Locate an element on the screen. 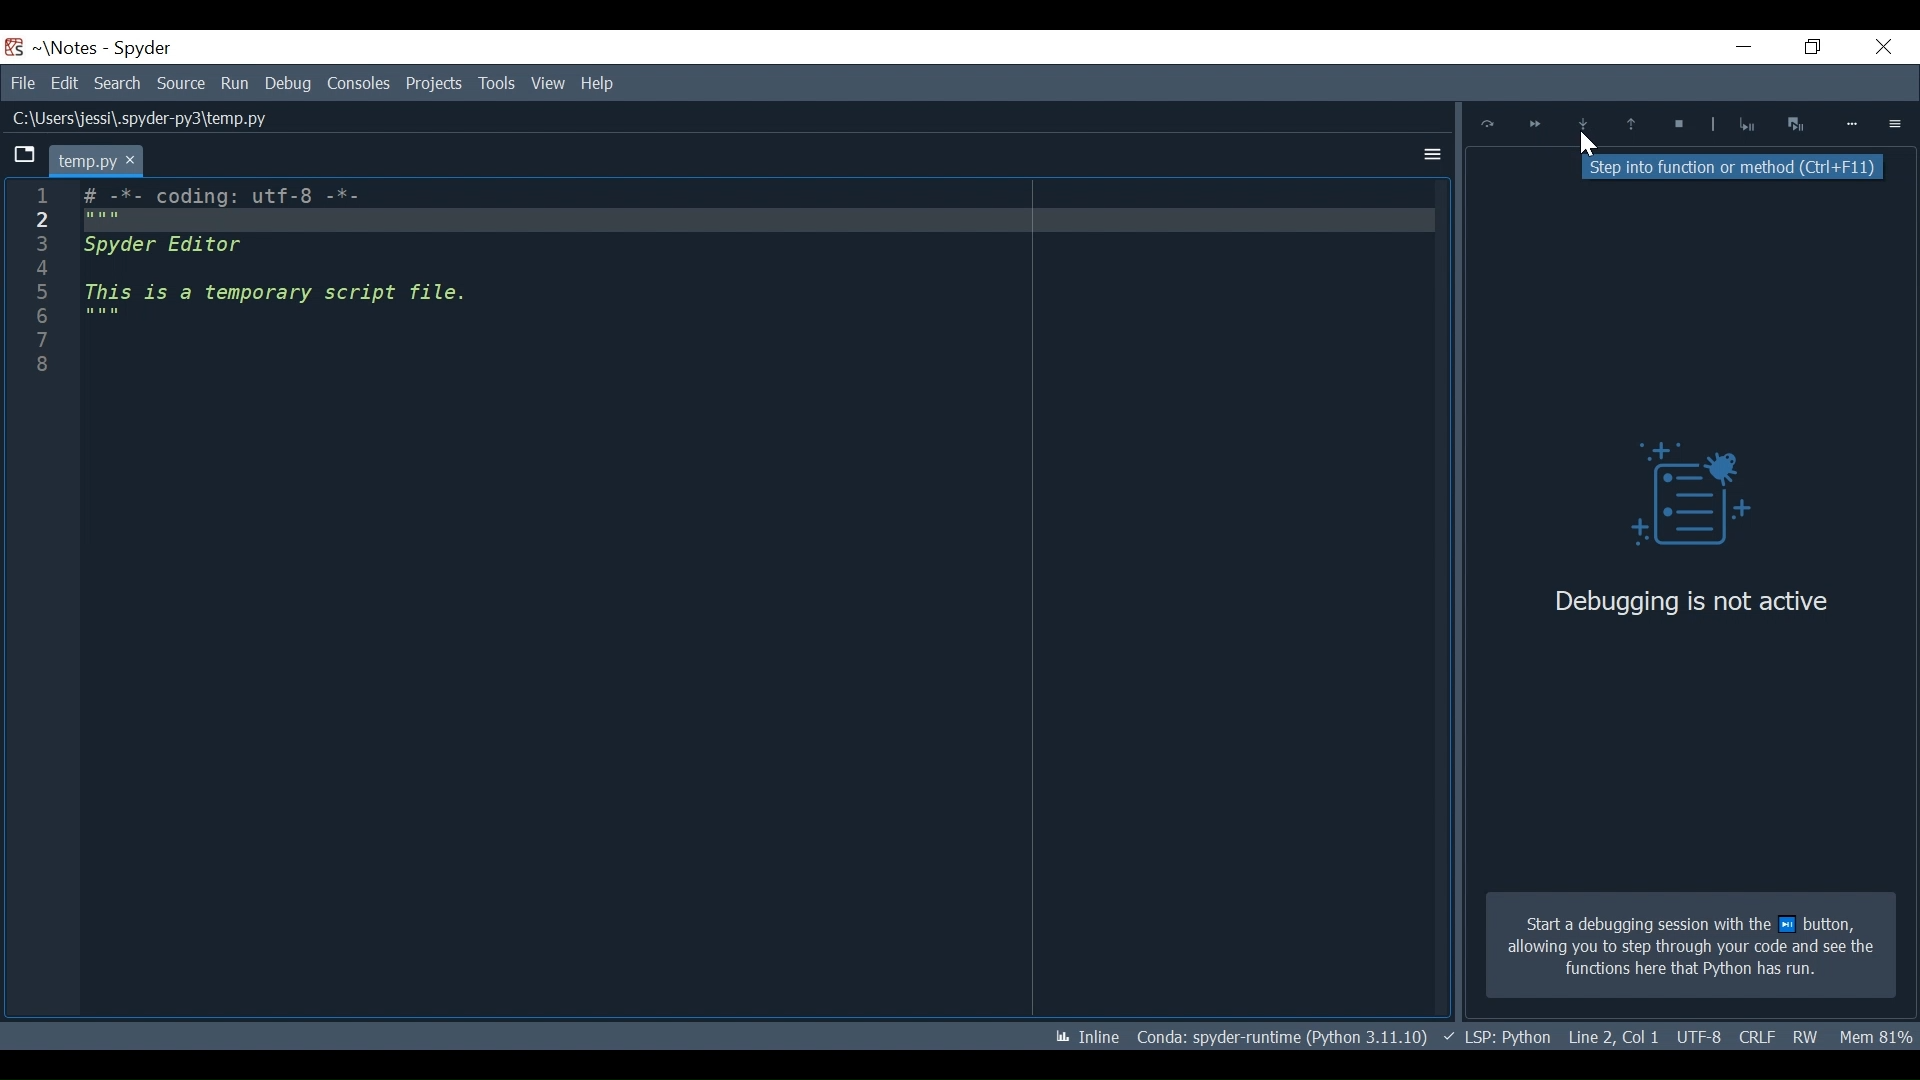 This screenshot has width=1920, height=1080. Step into function or method is located at coordinates (1583, 126).